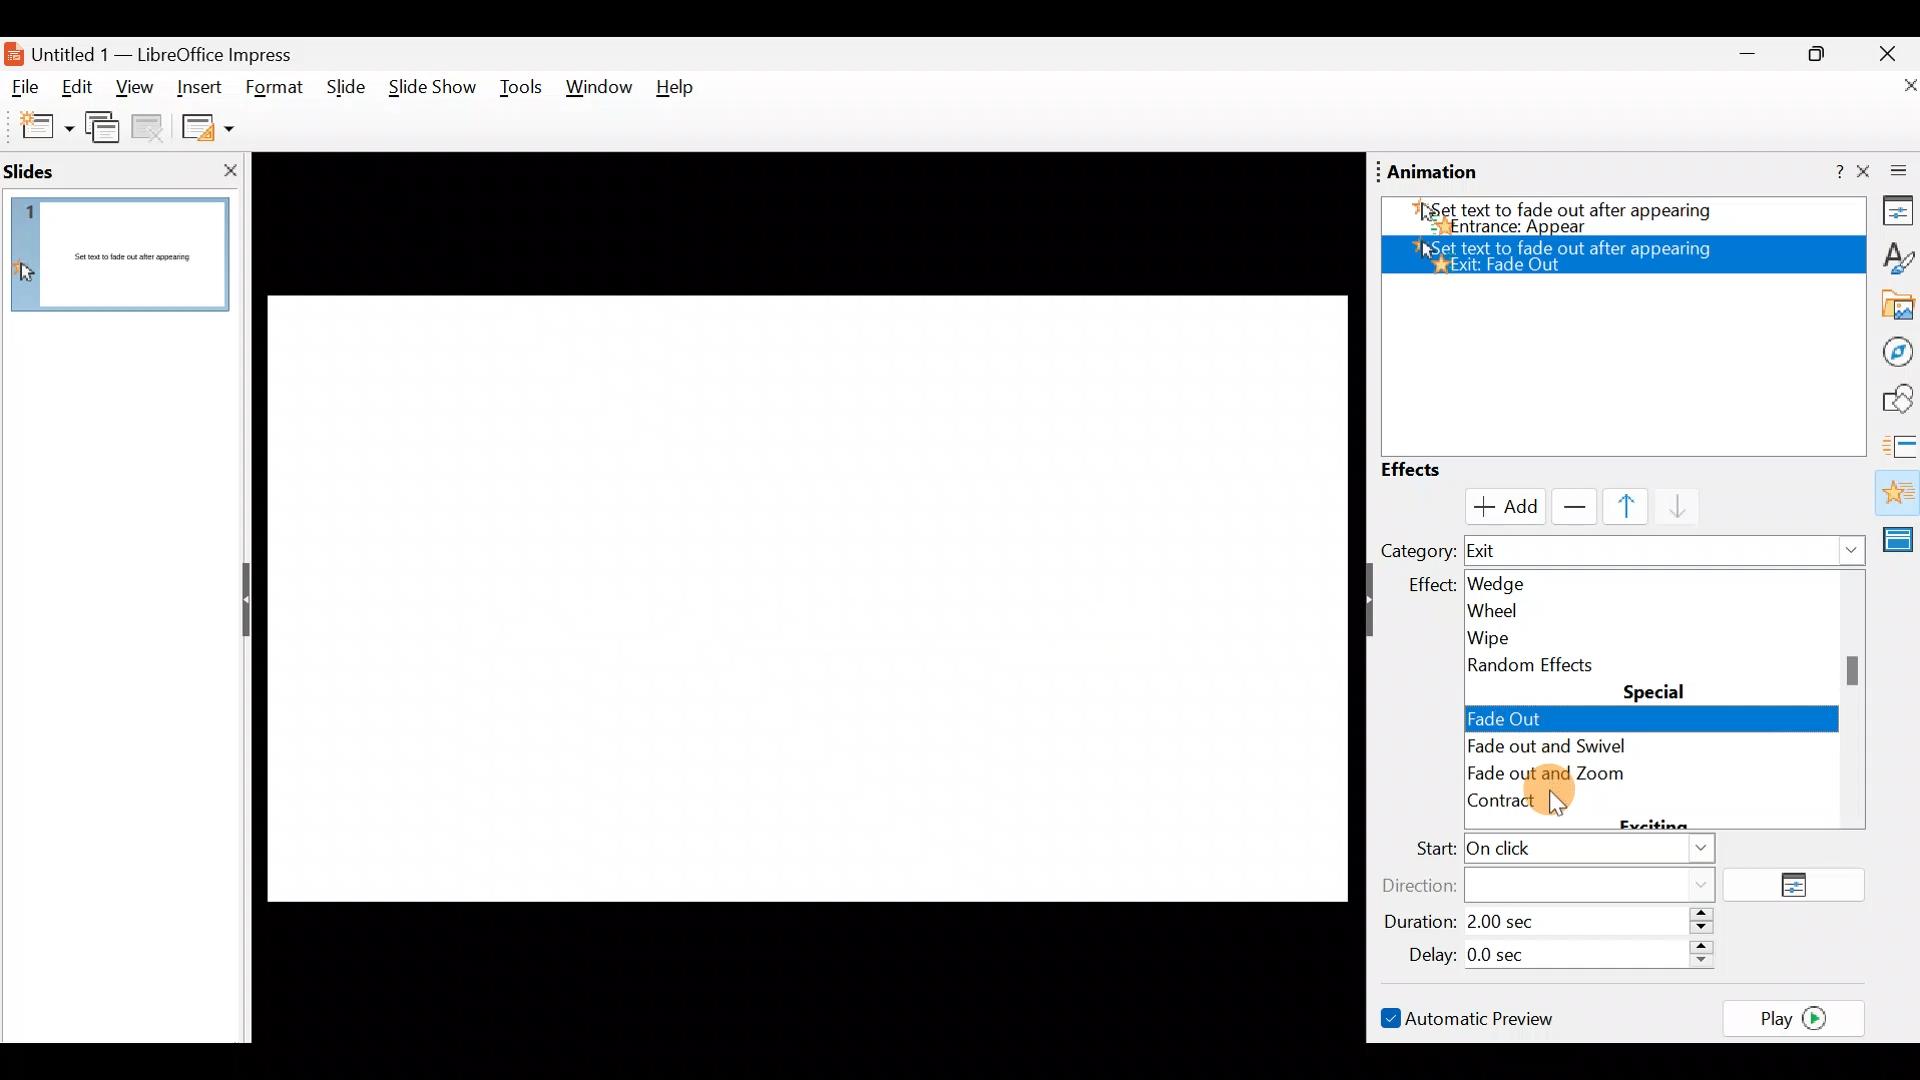 Image resolution: width=1920 pixels, height=1080 pixels. Describe the element at coordinates (600, 92) in the screenshot. I see `Window` at that location.